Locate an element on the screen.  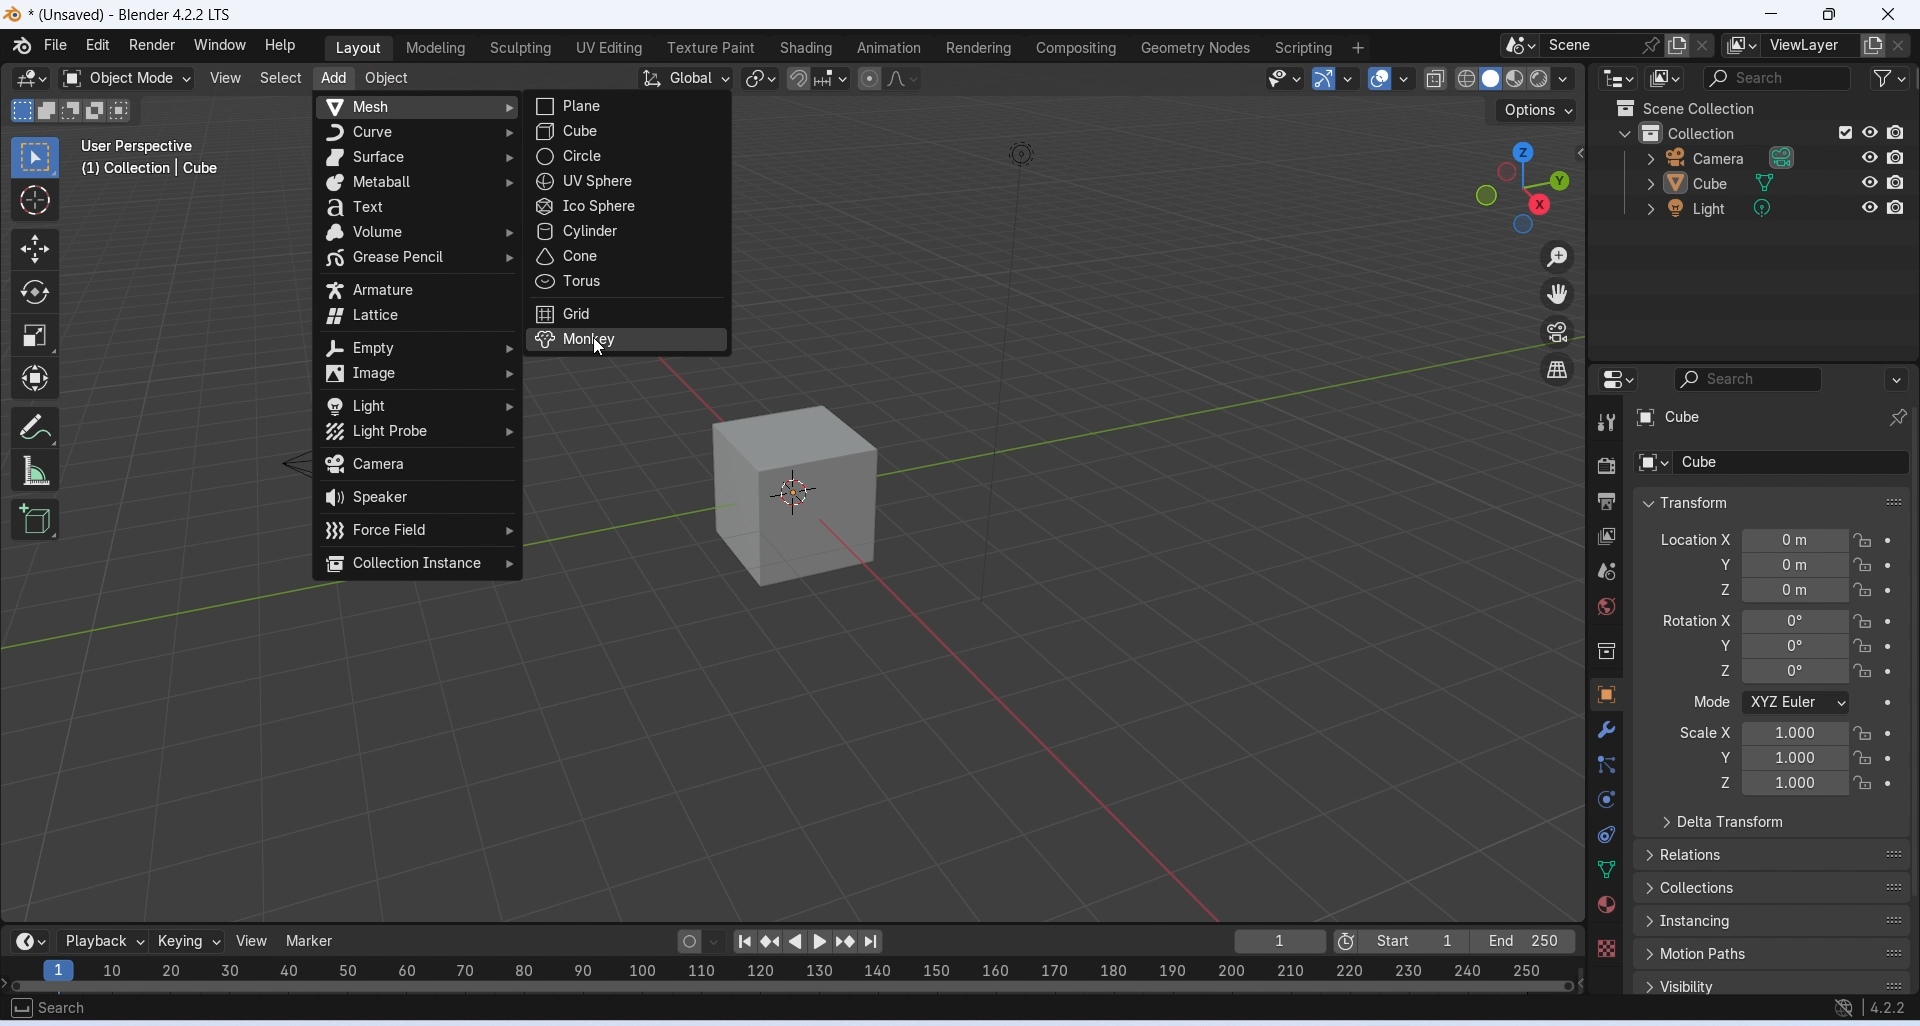
Compositing is located at coordinates (1077, 47).